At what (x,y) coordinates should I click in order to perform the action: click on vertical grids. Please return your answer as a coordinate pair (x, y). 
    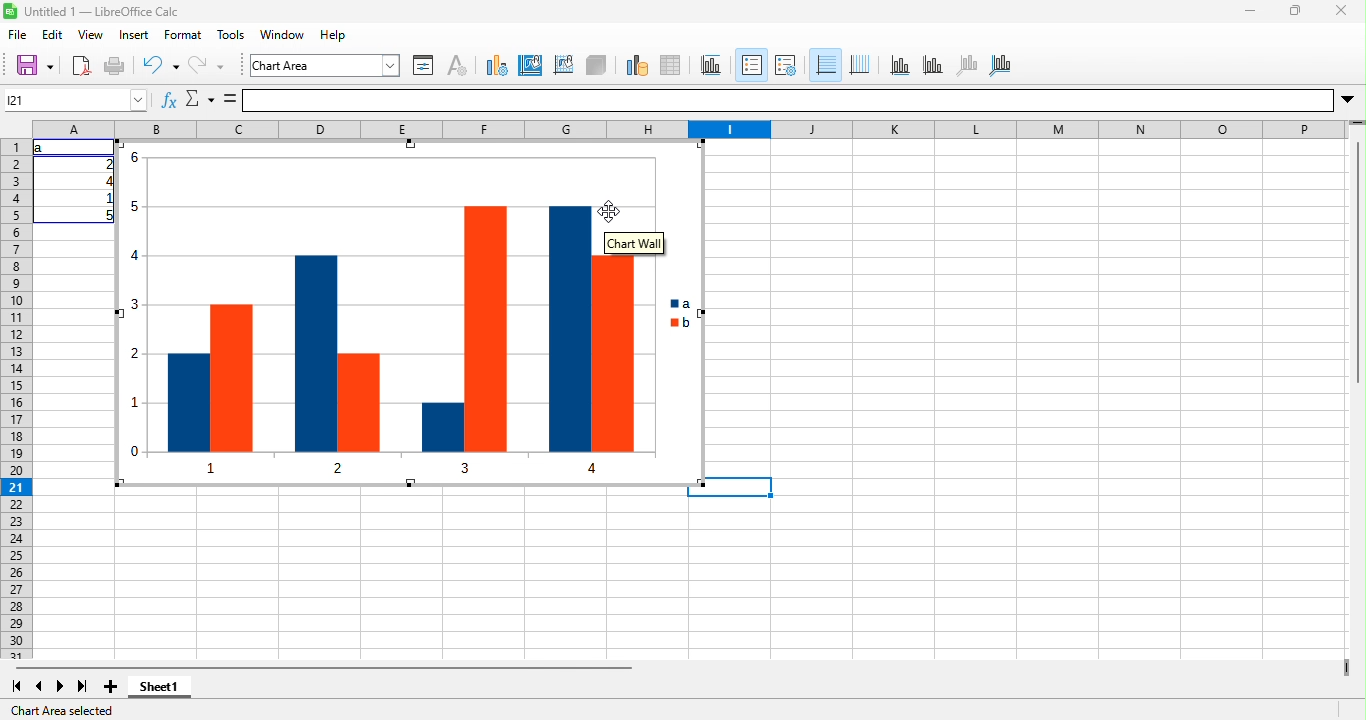
    Looking at the image, I should click on (860, 66).